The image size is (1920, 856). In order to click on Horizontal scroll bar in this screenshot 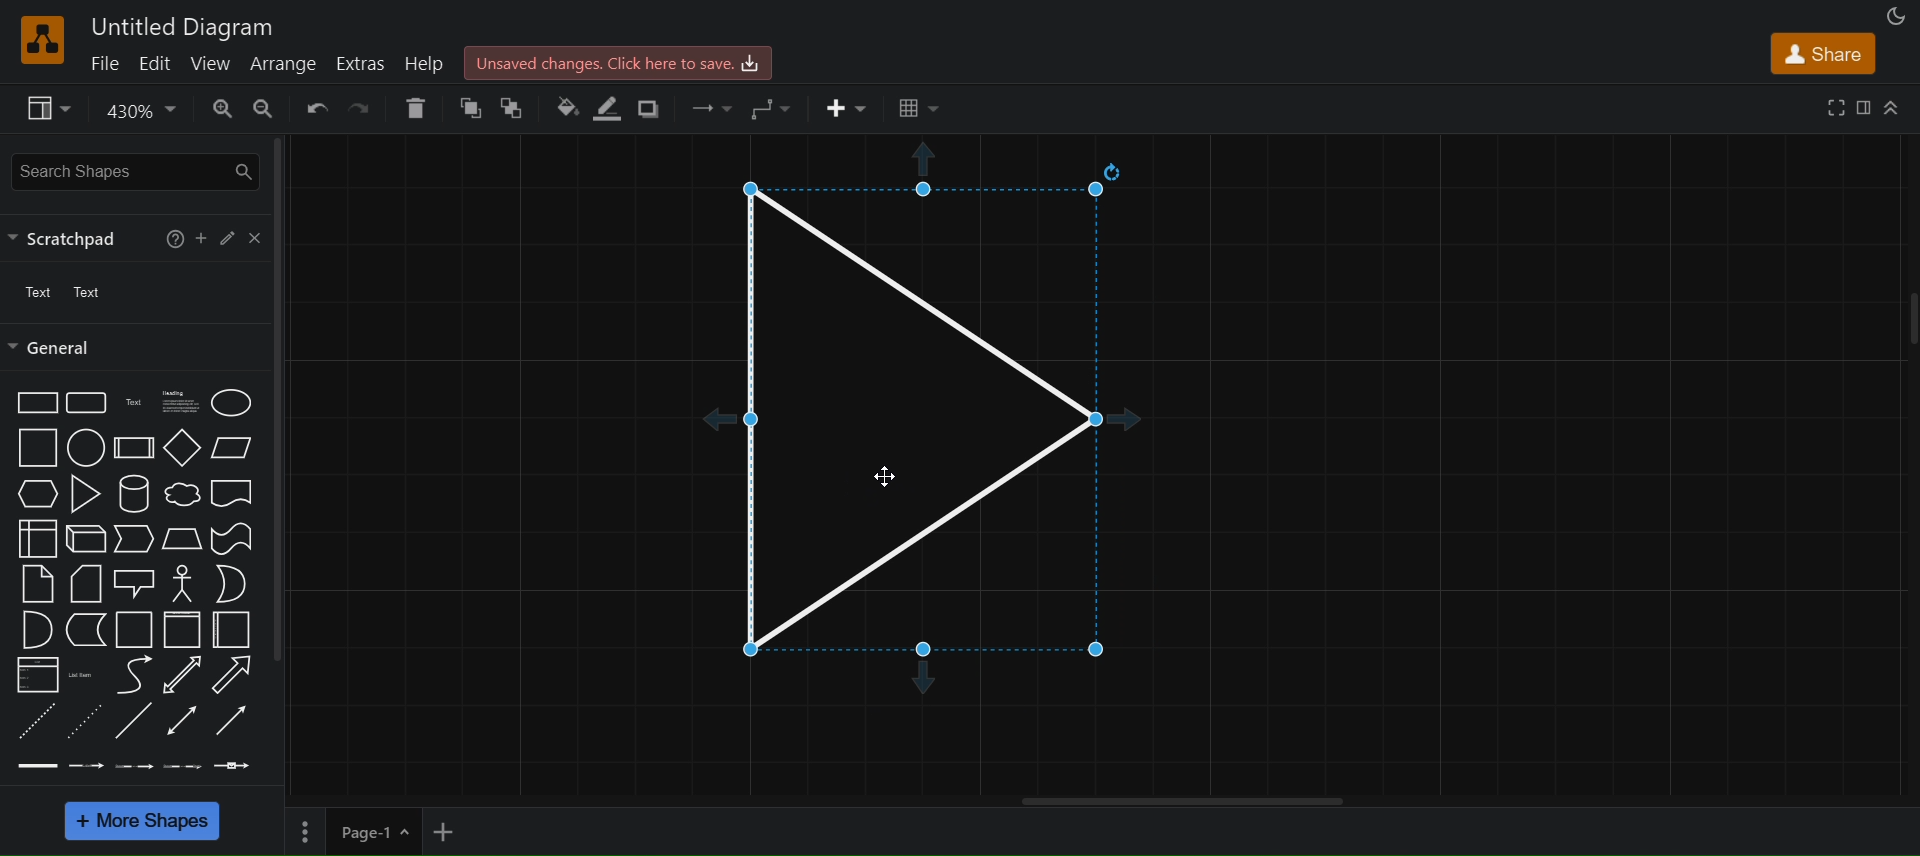, I will do `click(1183, 801)`.